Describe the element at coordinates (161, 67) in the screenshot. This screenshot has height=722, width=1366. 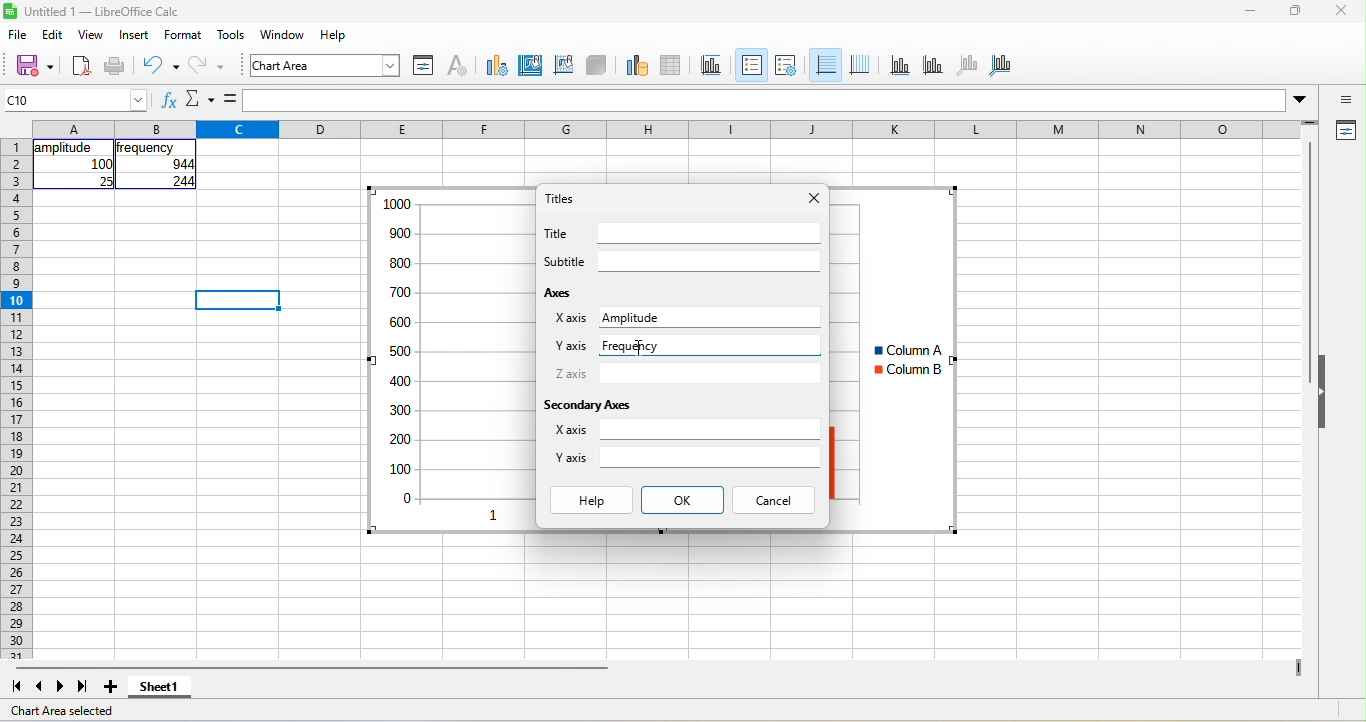
I see `undo` at that location.